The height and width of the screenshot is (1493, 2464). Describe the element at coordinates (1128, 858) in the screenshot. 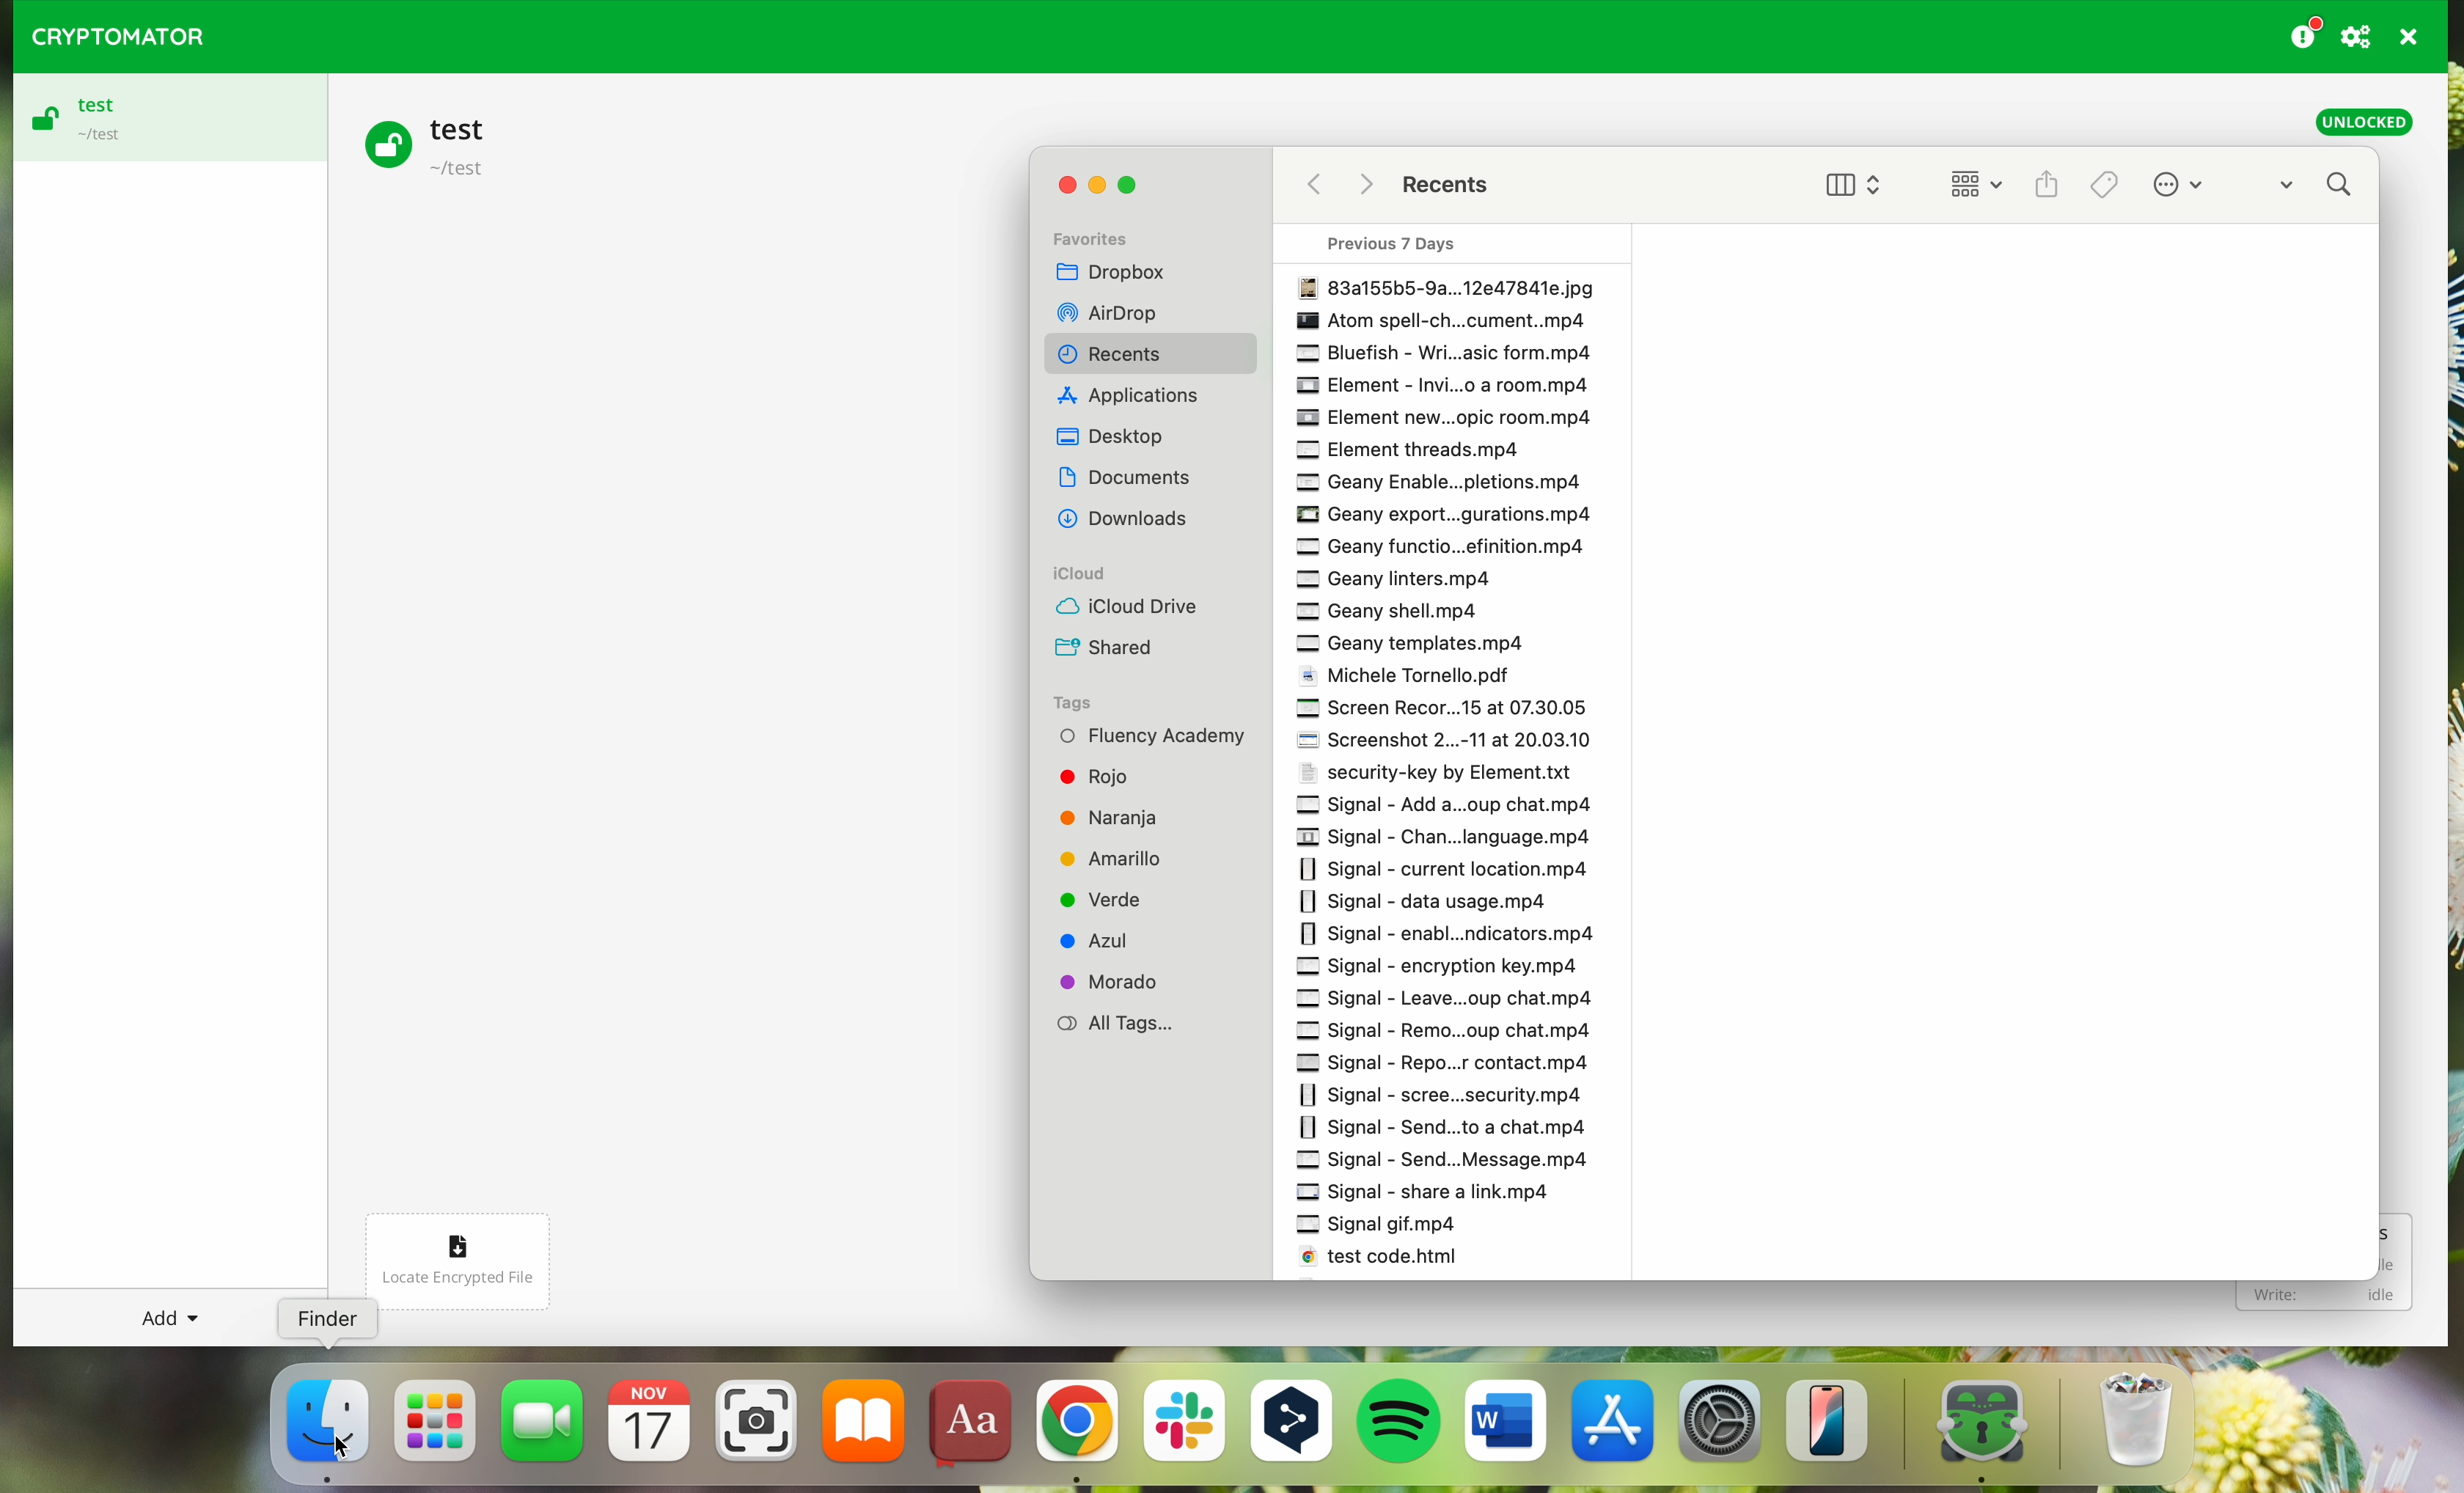

I see `Amarillo` at that location.